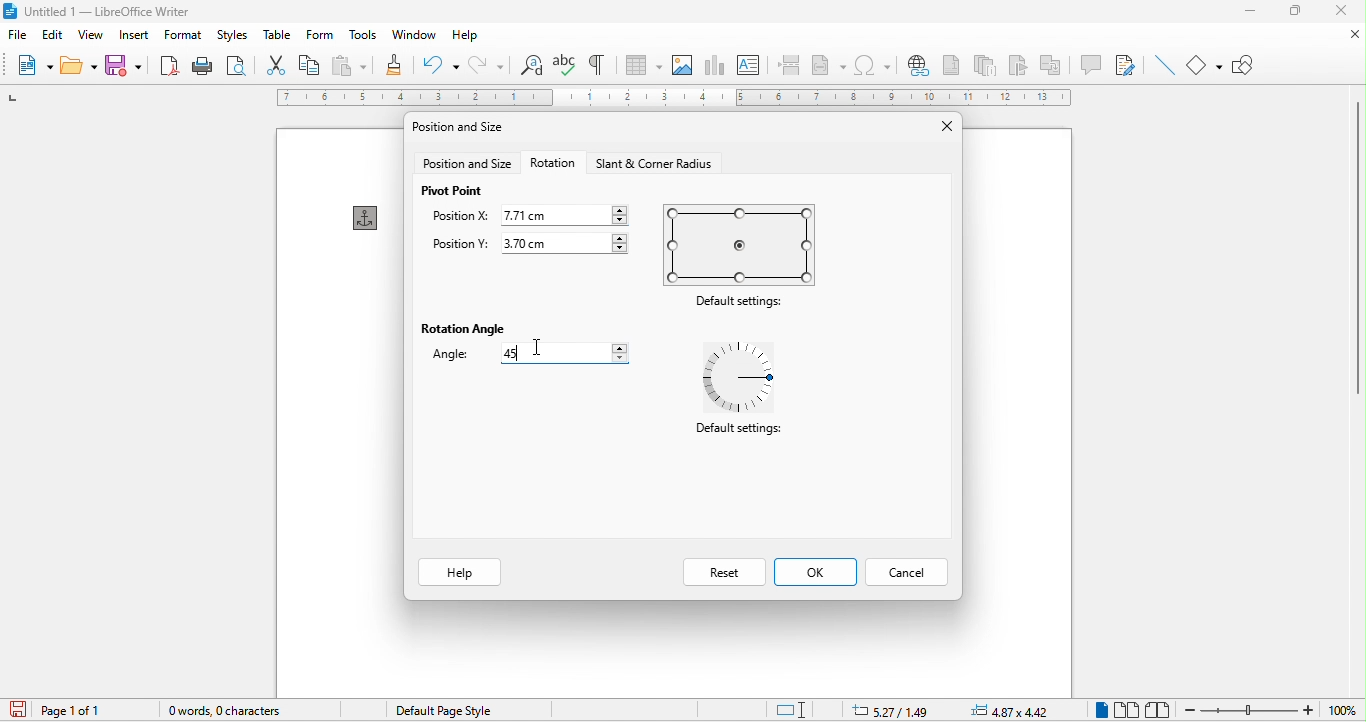 This screenshot has height=722, width=1366. What do you see at coordinates (1352, 35) in the screenshot?
I see `close` at bounding box center [1352, 35].